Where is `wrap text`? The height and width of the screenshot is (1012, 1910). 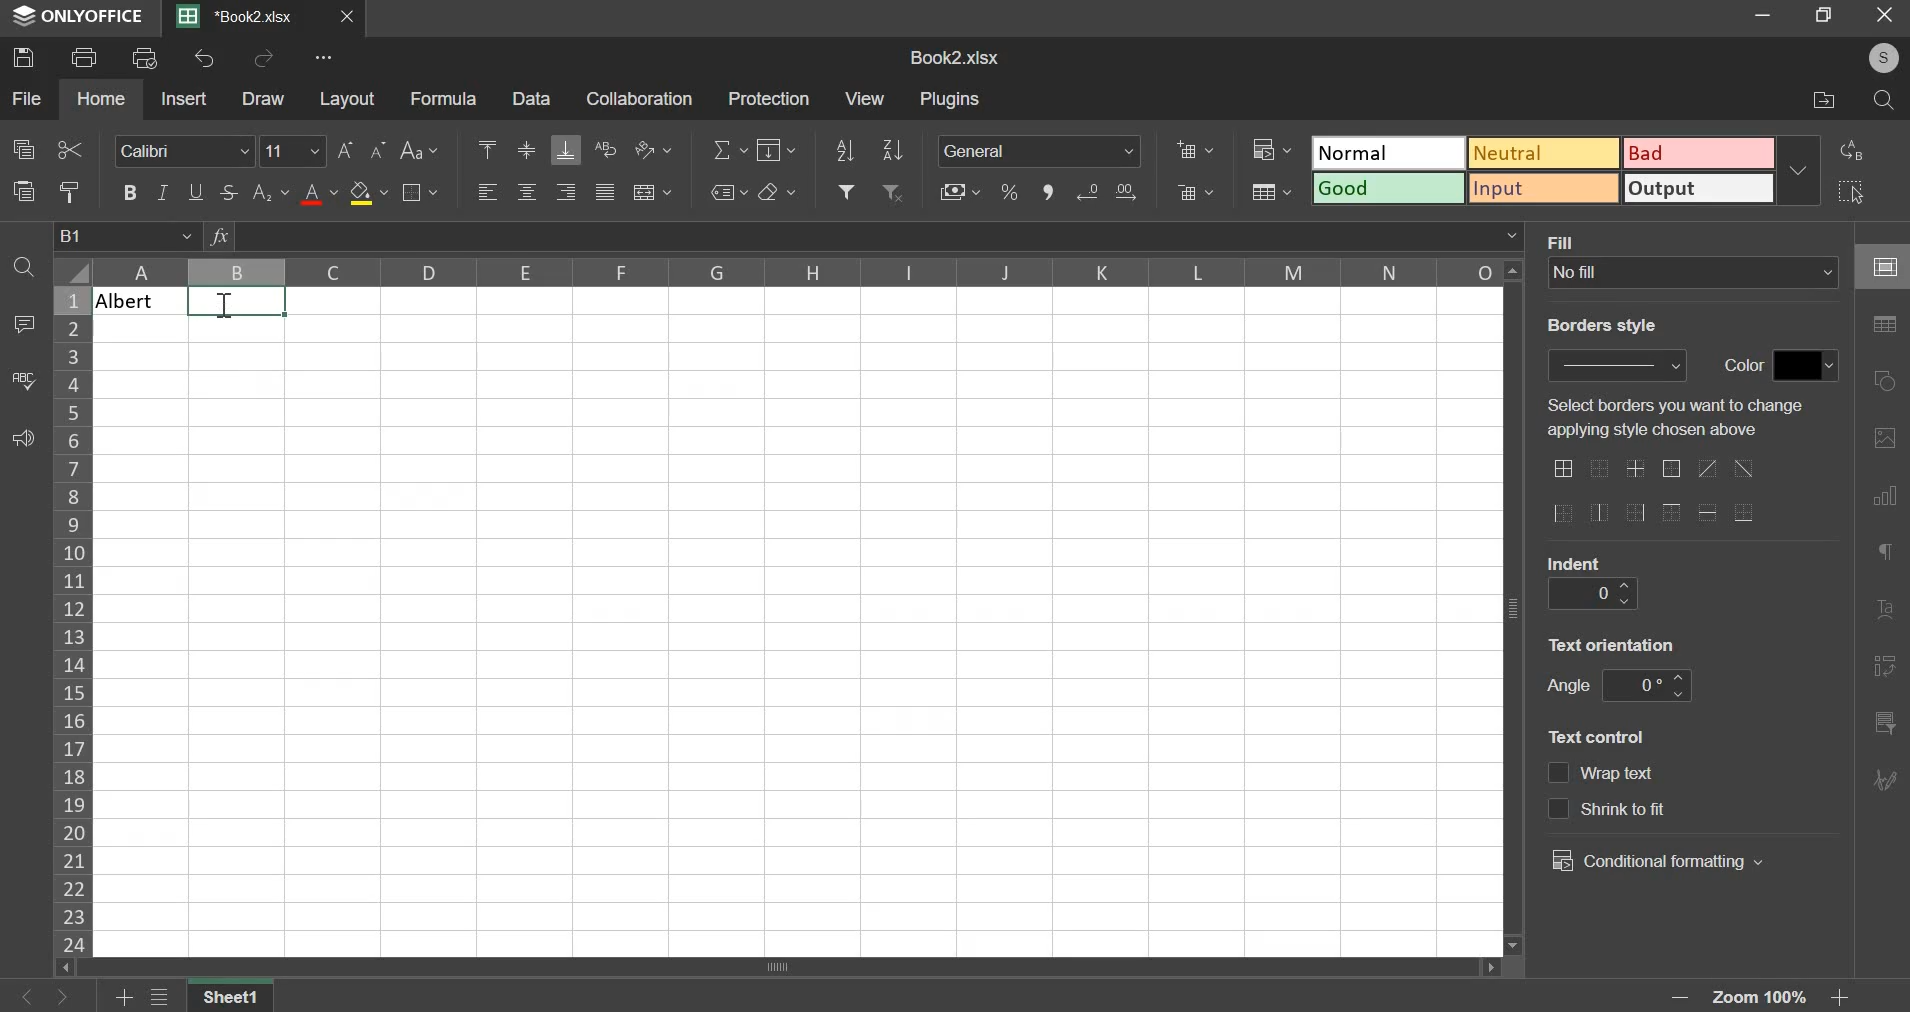
wrap text is located at coordinates (604, 149).